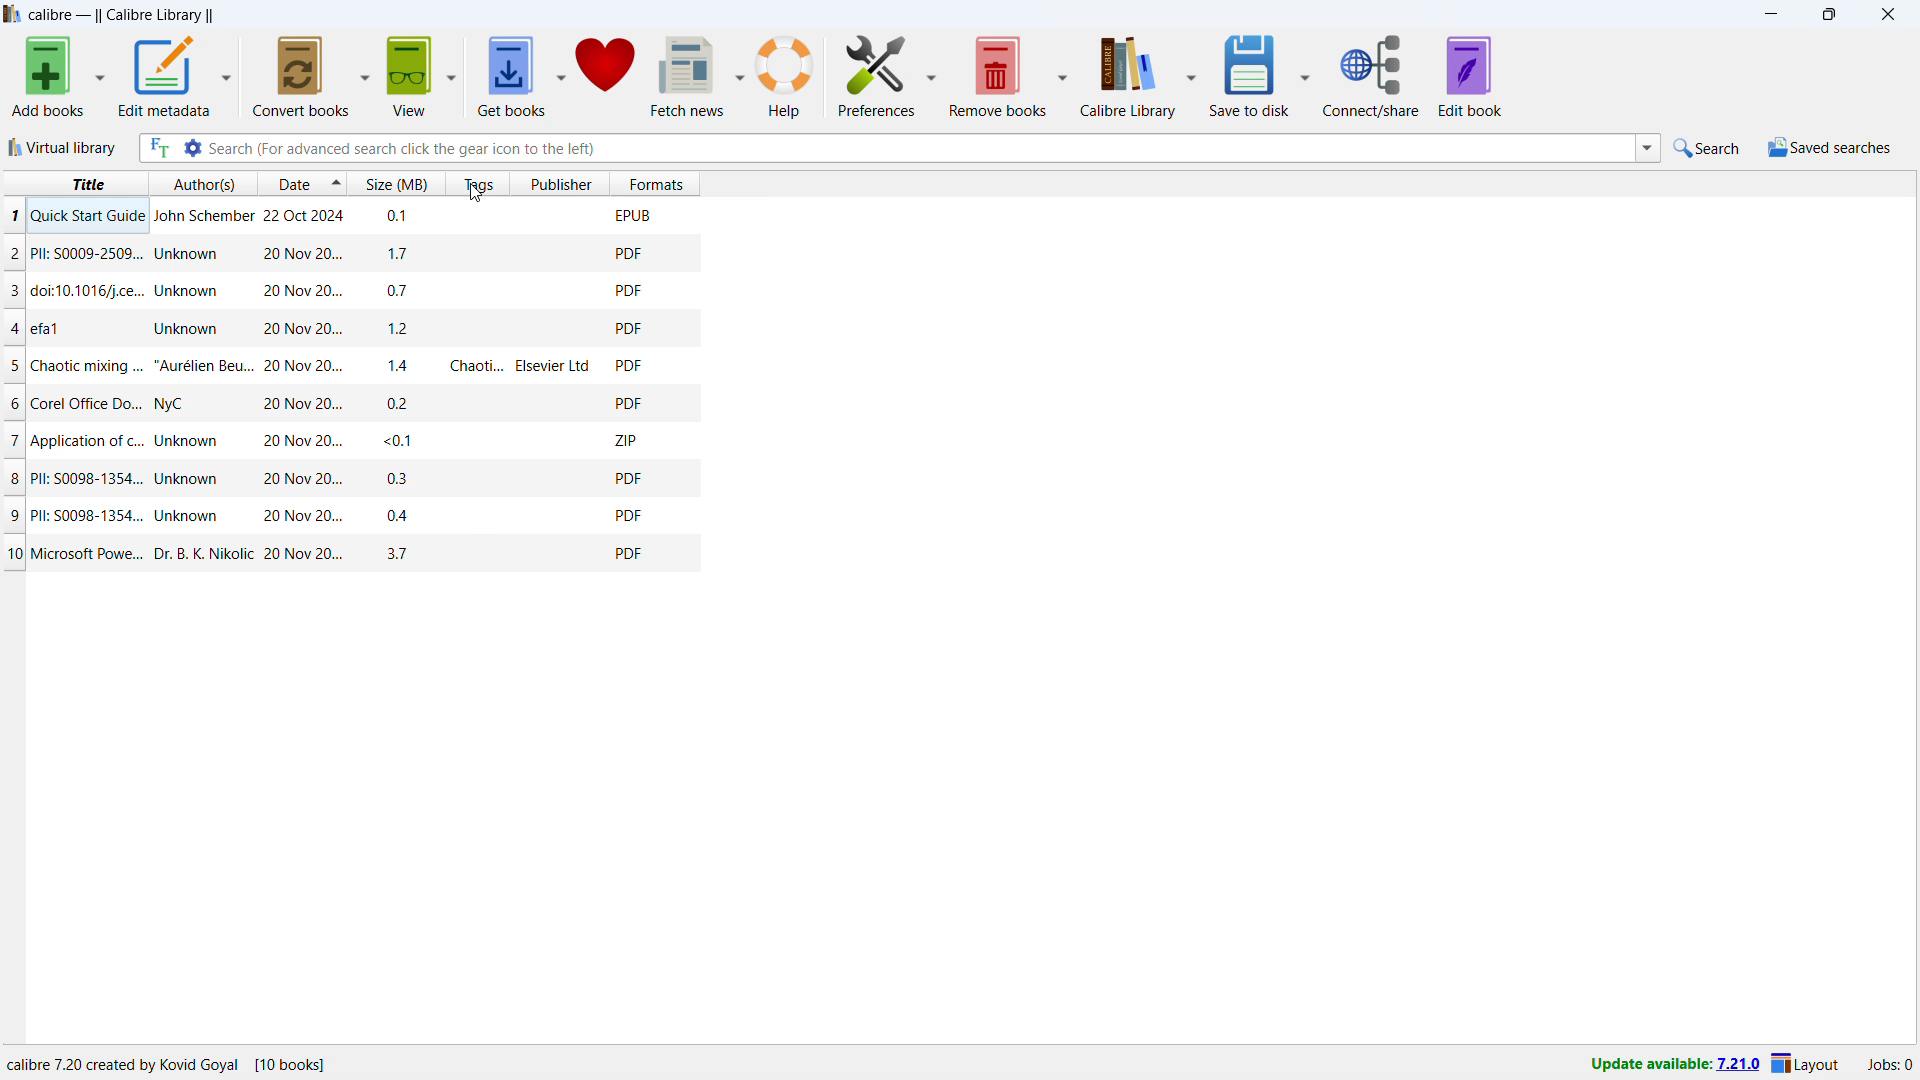  What do you see at coordinates (740, 76) in the screenshot?
I see `fetch news options` at bounding box center [740, 76].